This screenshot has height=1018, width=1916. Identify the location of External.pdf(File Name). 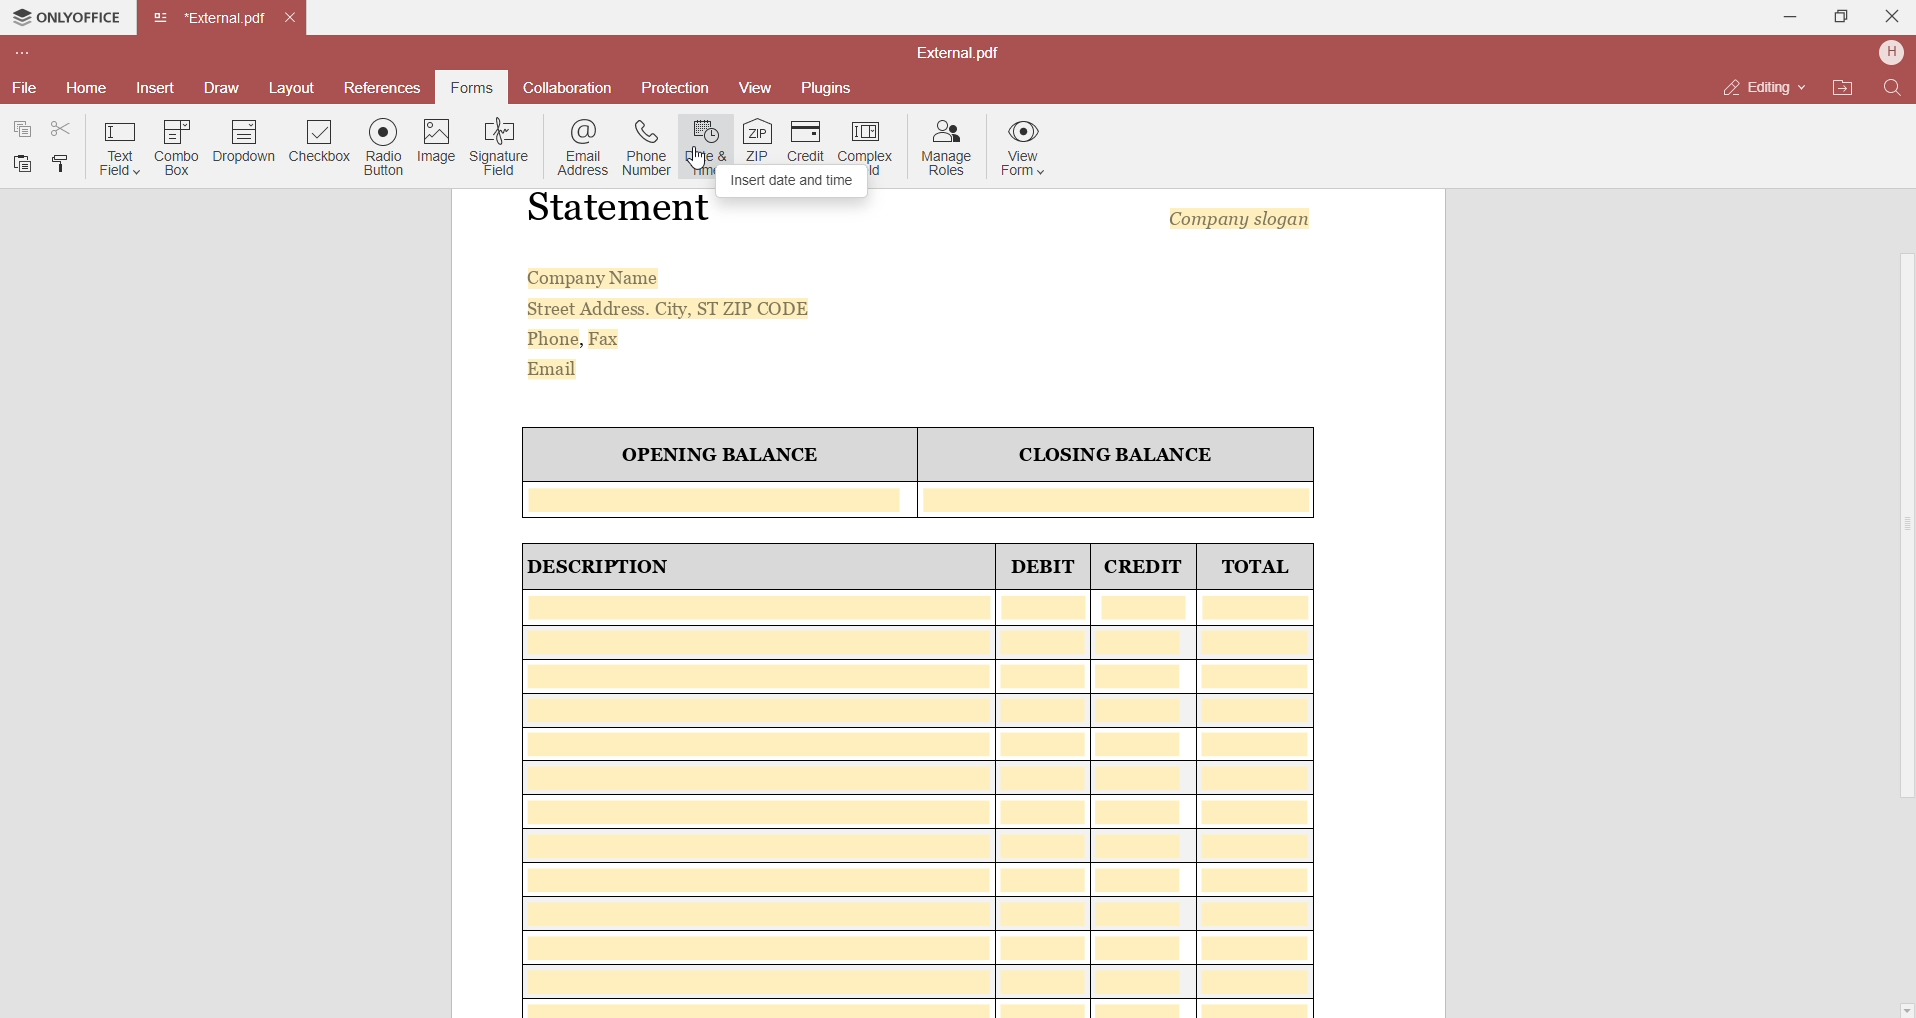
(968, 52).